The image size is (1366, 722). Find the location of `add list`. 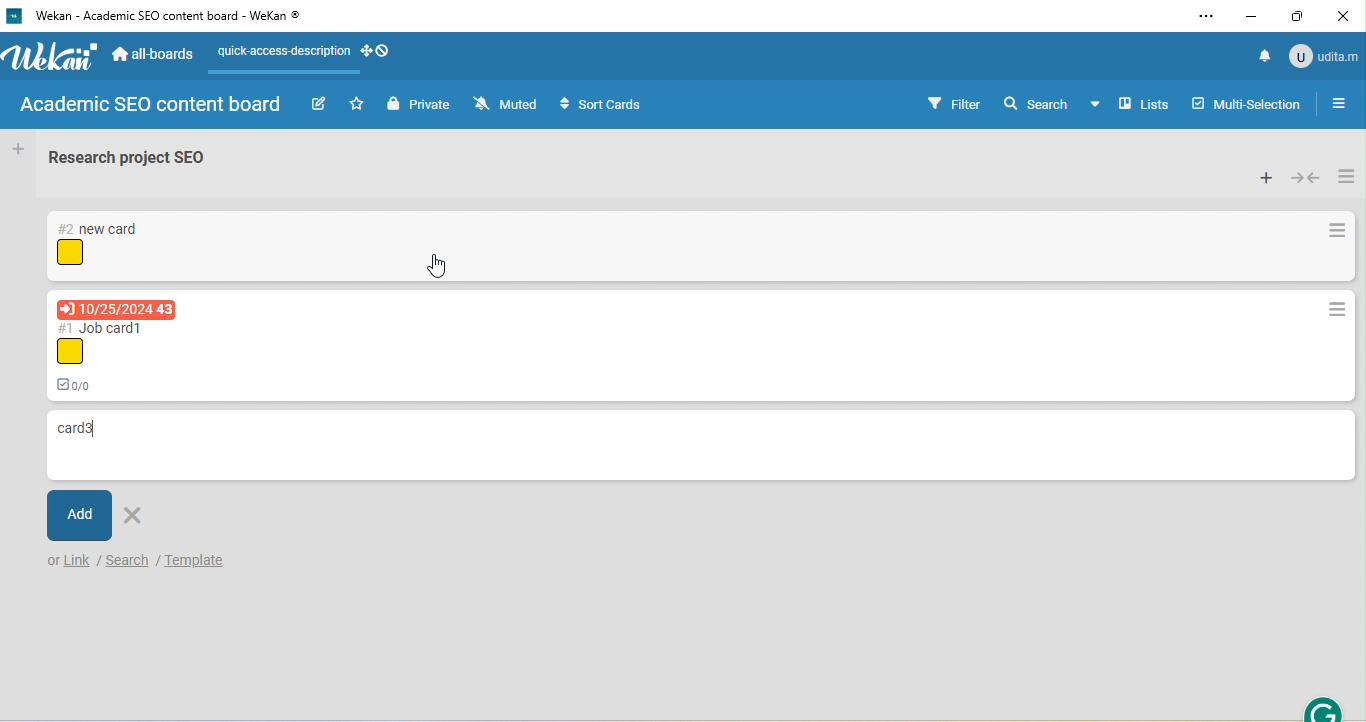

add list is located at coordinates (17, 149).